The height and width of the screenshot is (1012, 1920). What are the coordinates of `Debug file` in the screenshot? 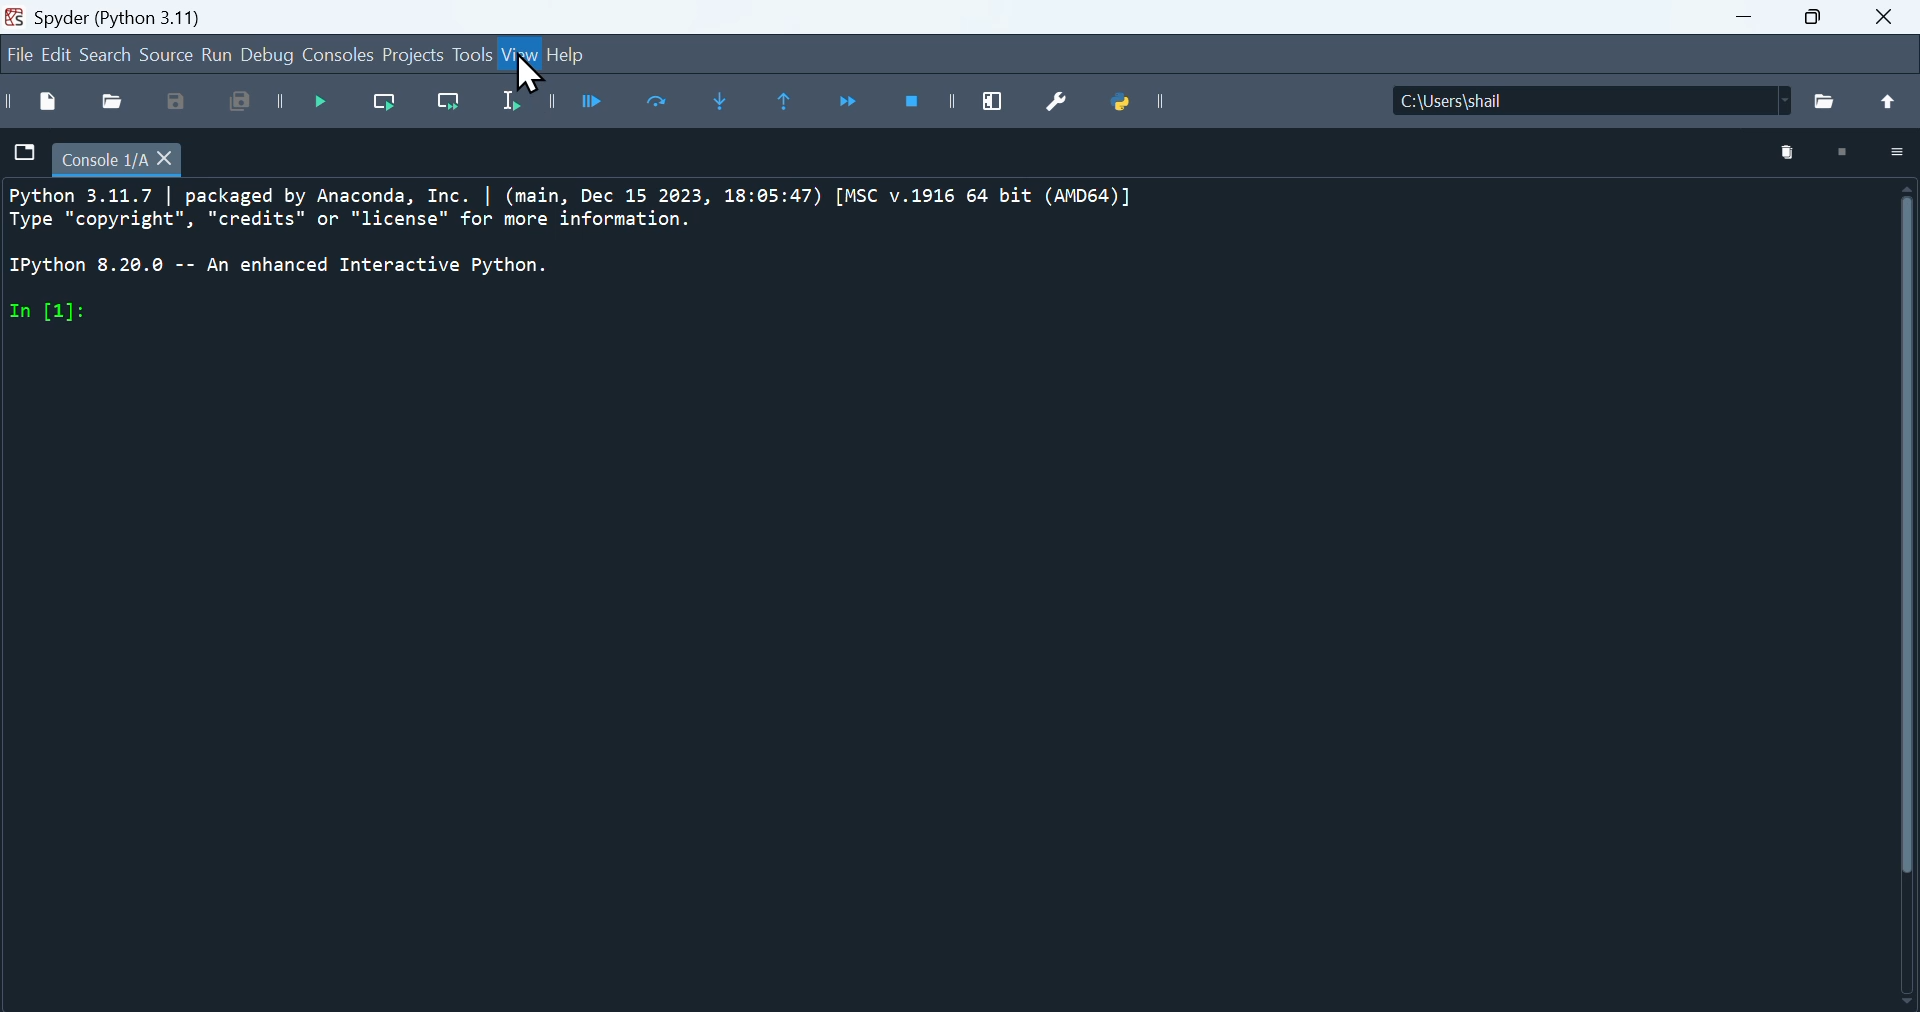 It's located at (329, 106).